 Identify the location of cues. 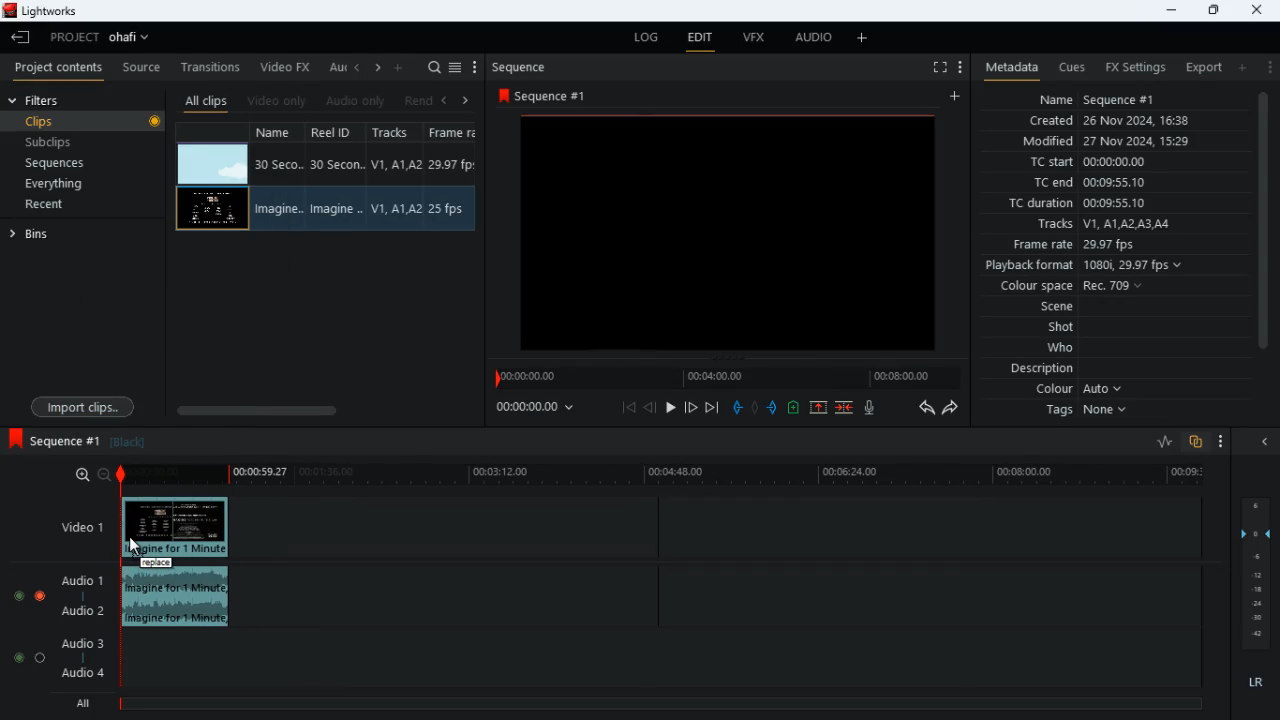
(1072, 67).